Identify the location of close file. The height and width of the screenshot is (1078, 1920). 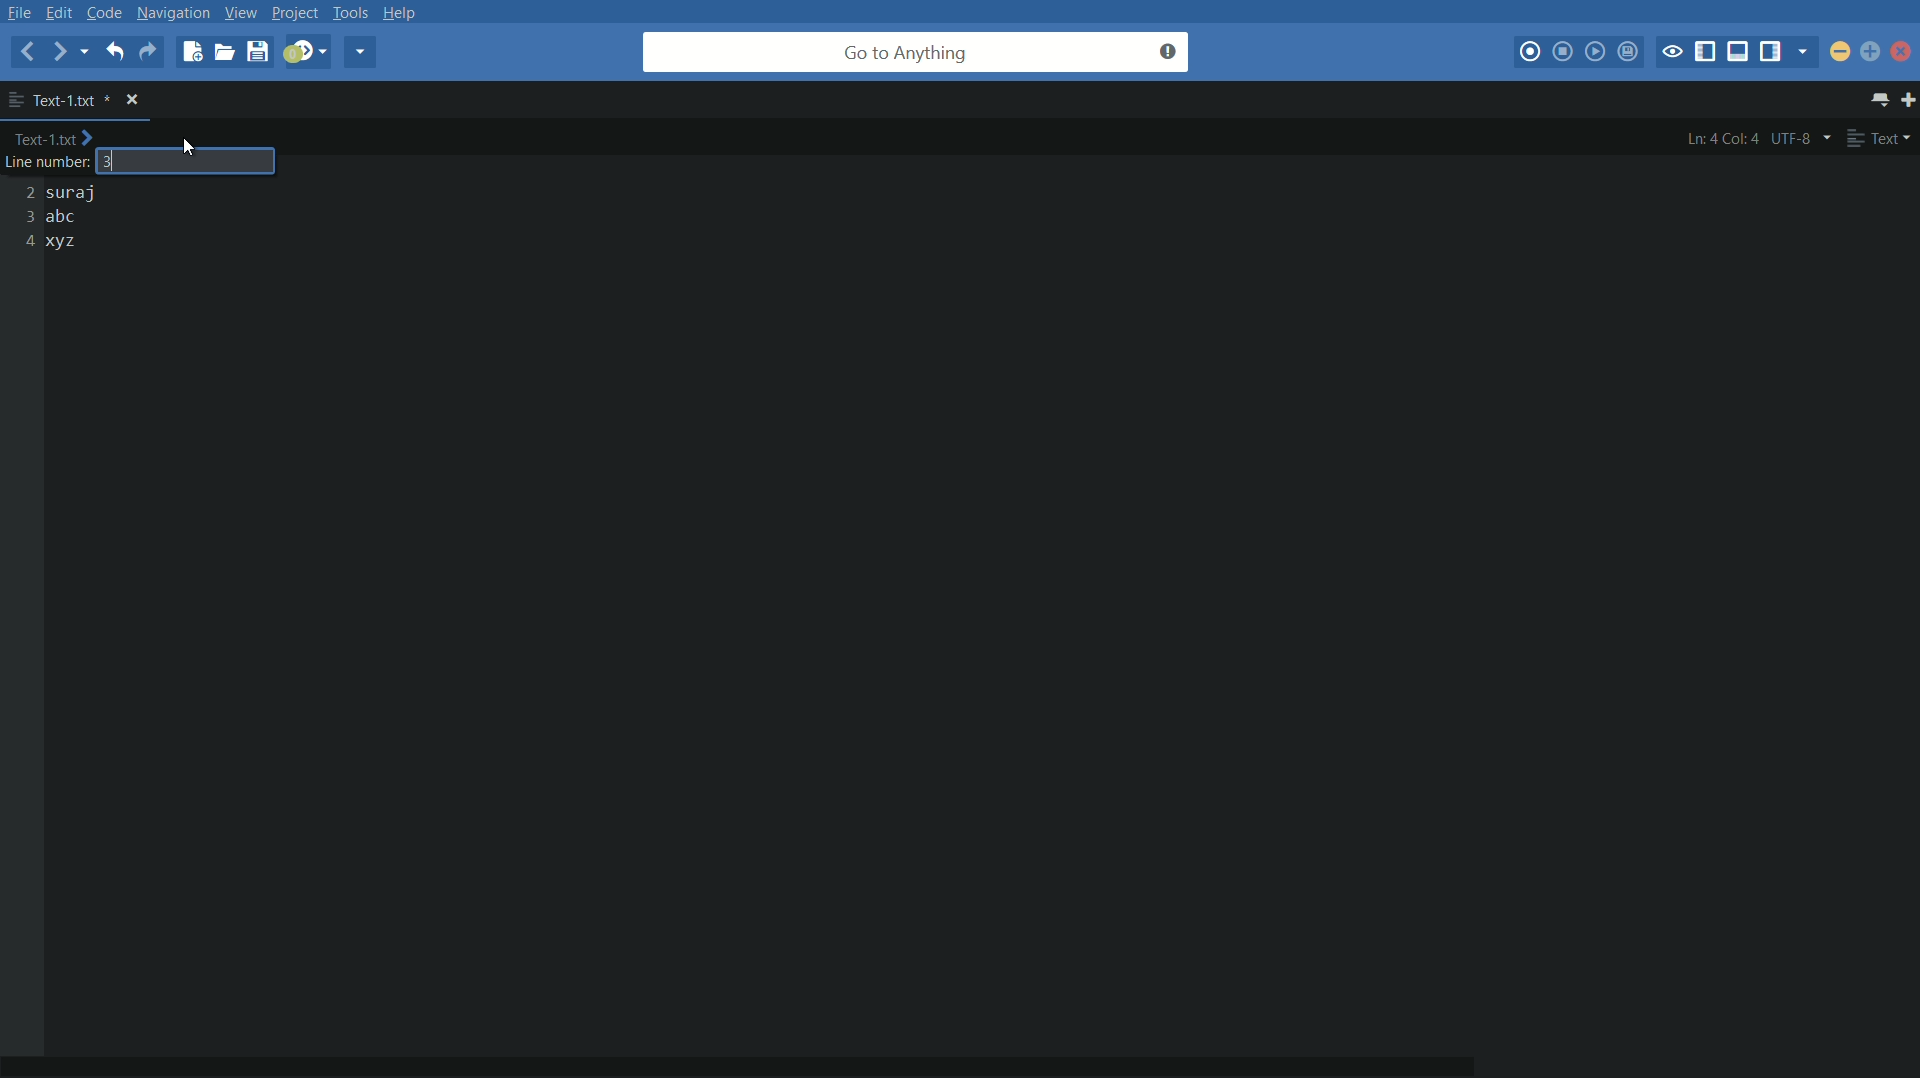
(135, 100).